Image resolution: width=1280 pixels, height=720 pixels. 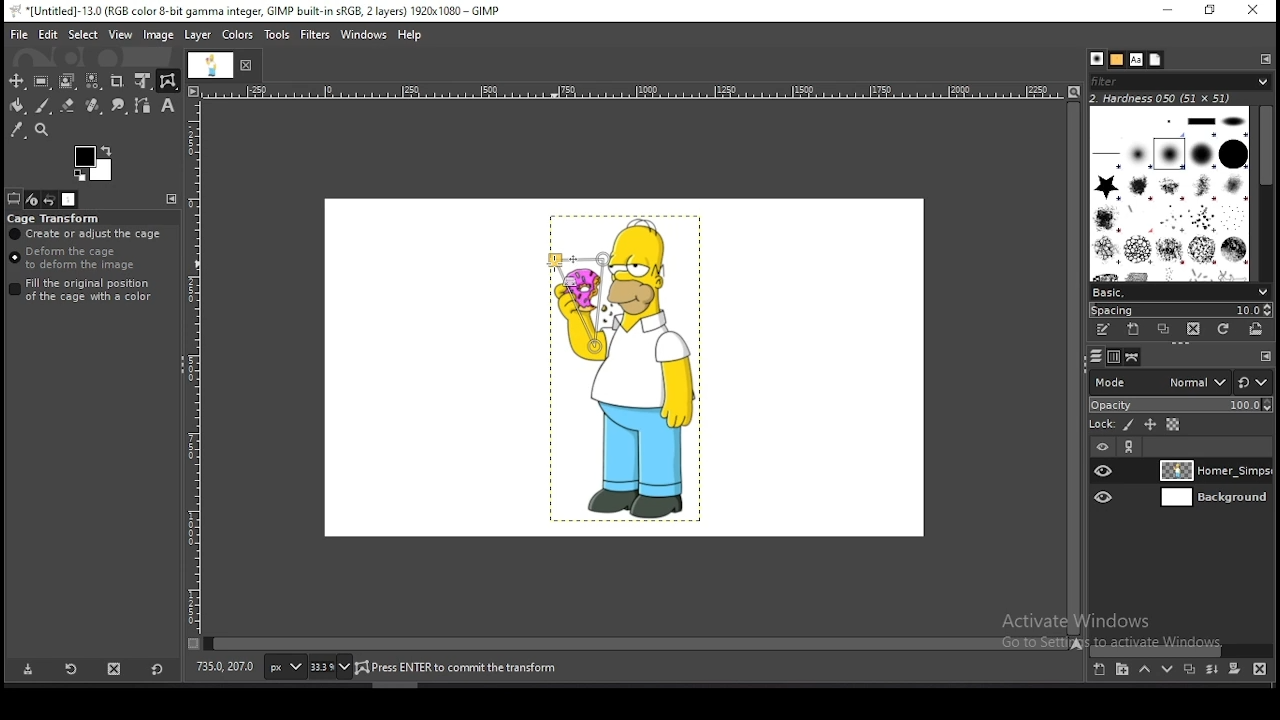 What do you see at coordinates (225, 665) in the screenshot?
I see `735.0, 195.0` at bounding box center [225, 665].